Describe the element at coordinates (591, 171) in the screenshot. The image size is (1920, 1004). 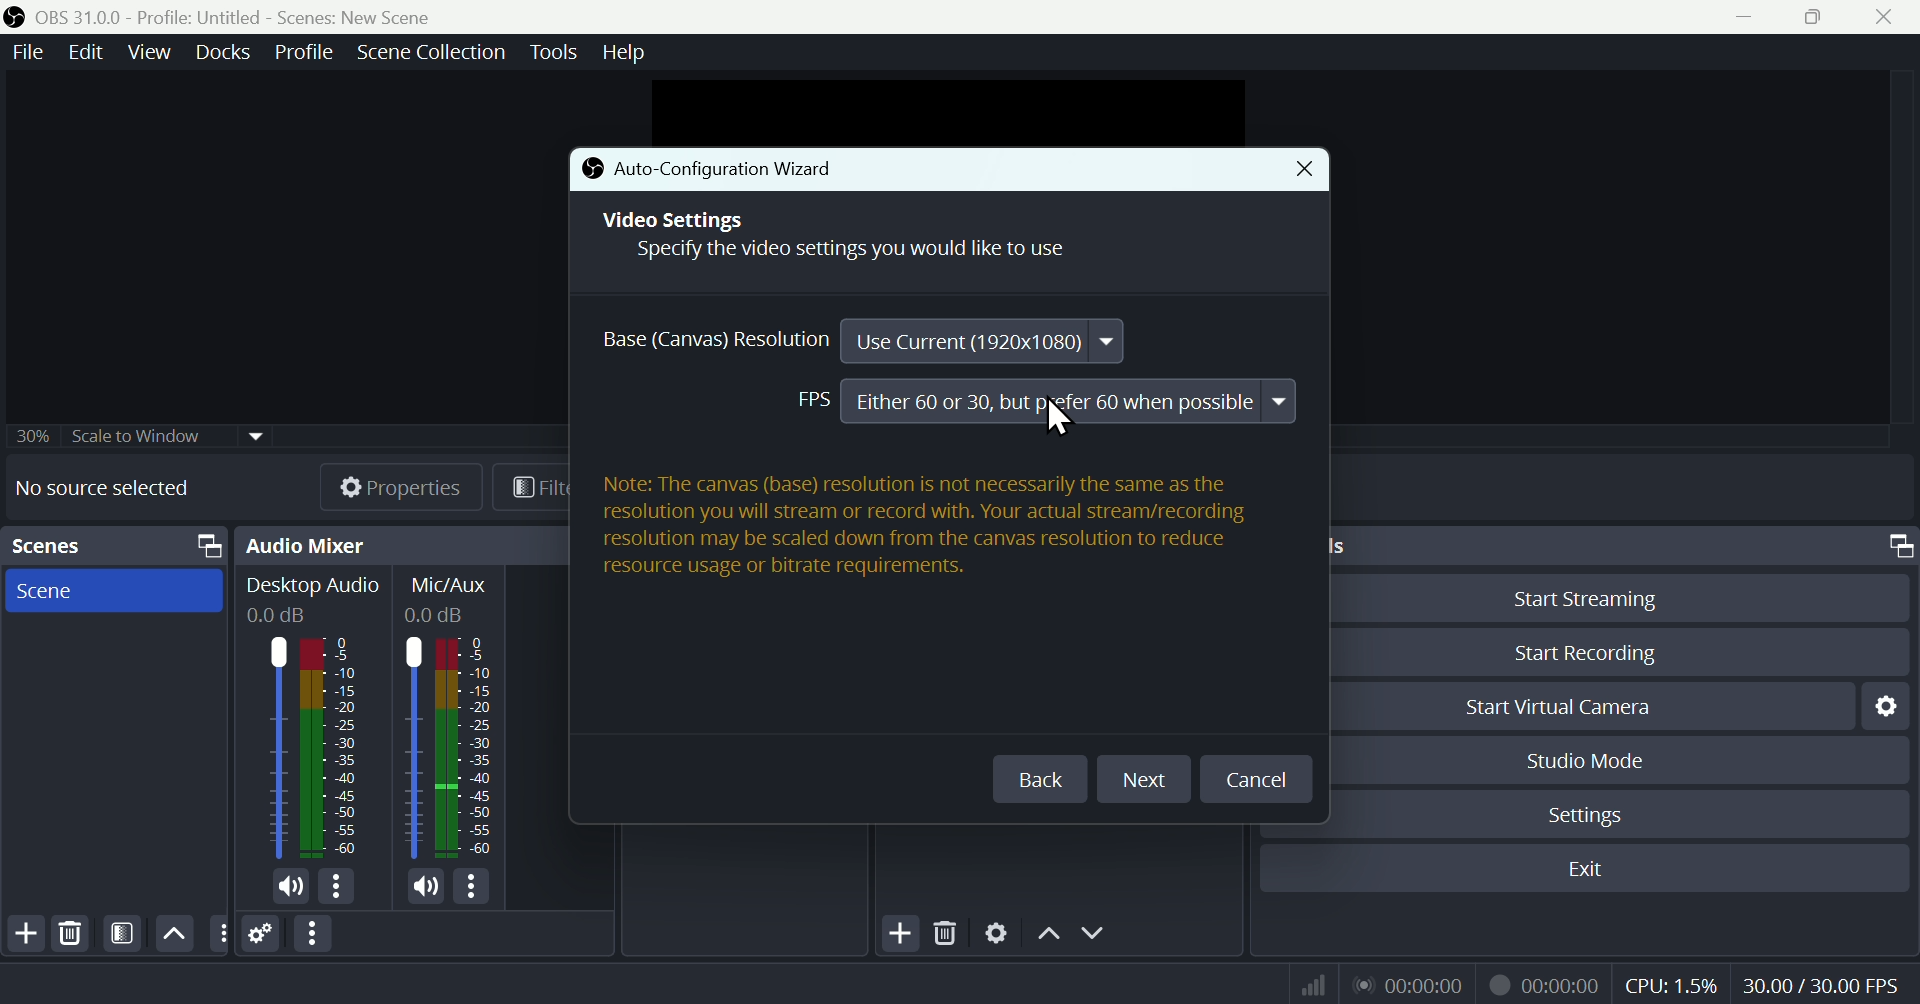
I see `icon` at that location.